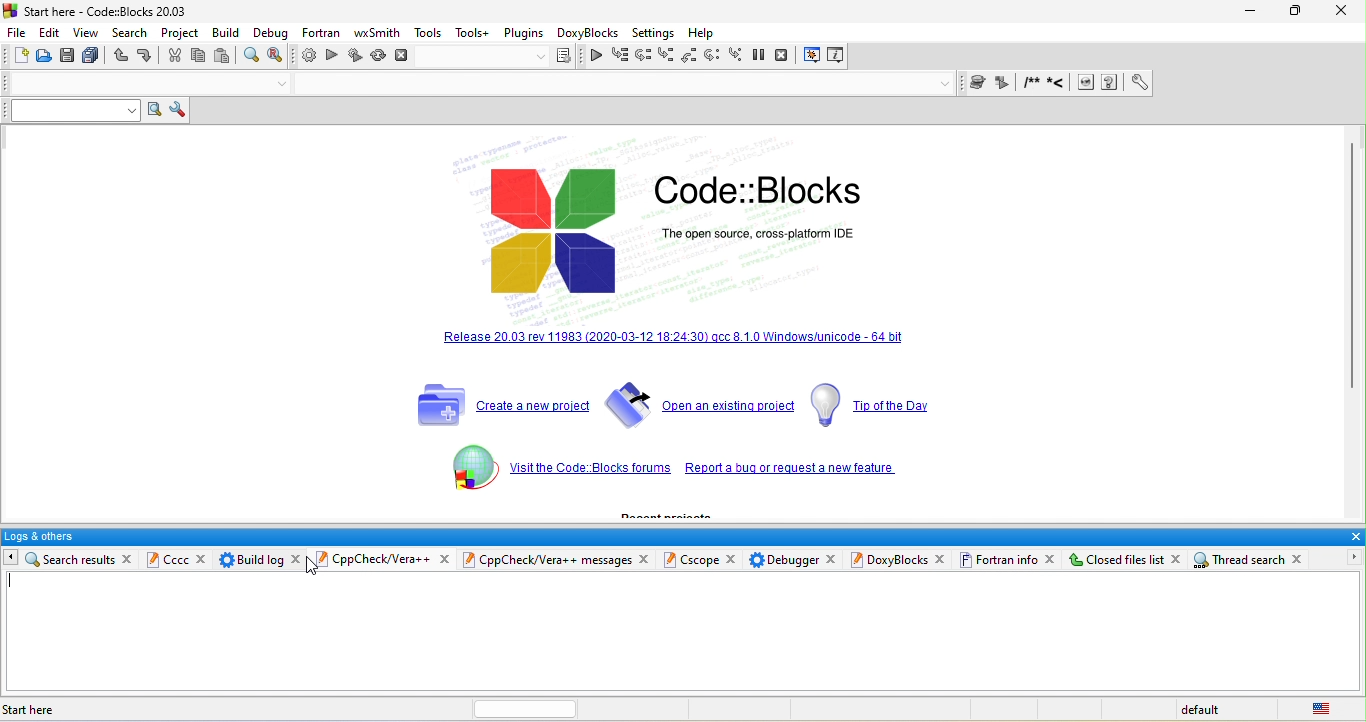 The width and height of the screenshot is (1366, 722). I want to click on doxy blocks, so click(887, 560).